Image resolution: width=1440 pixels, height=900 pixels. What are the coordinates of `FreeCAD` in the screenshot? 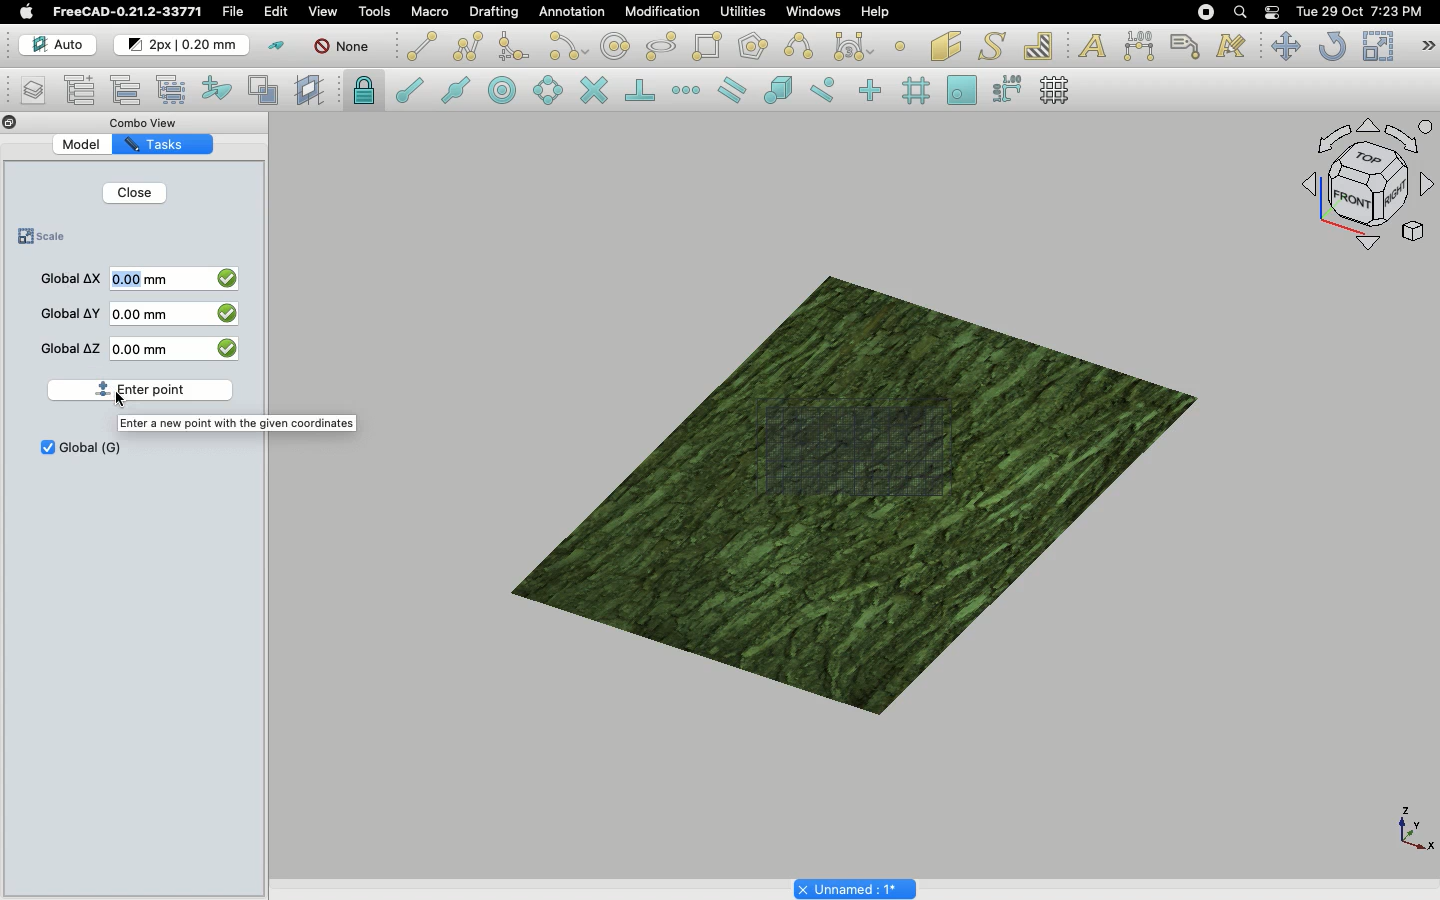 It's located at (126, 12).